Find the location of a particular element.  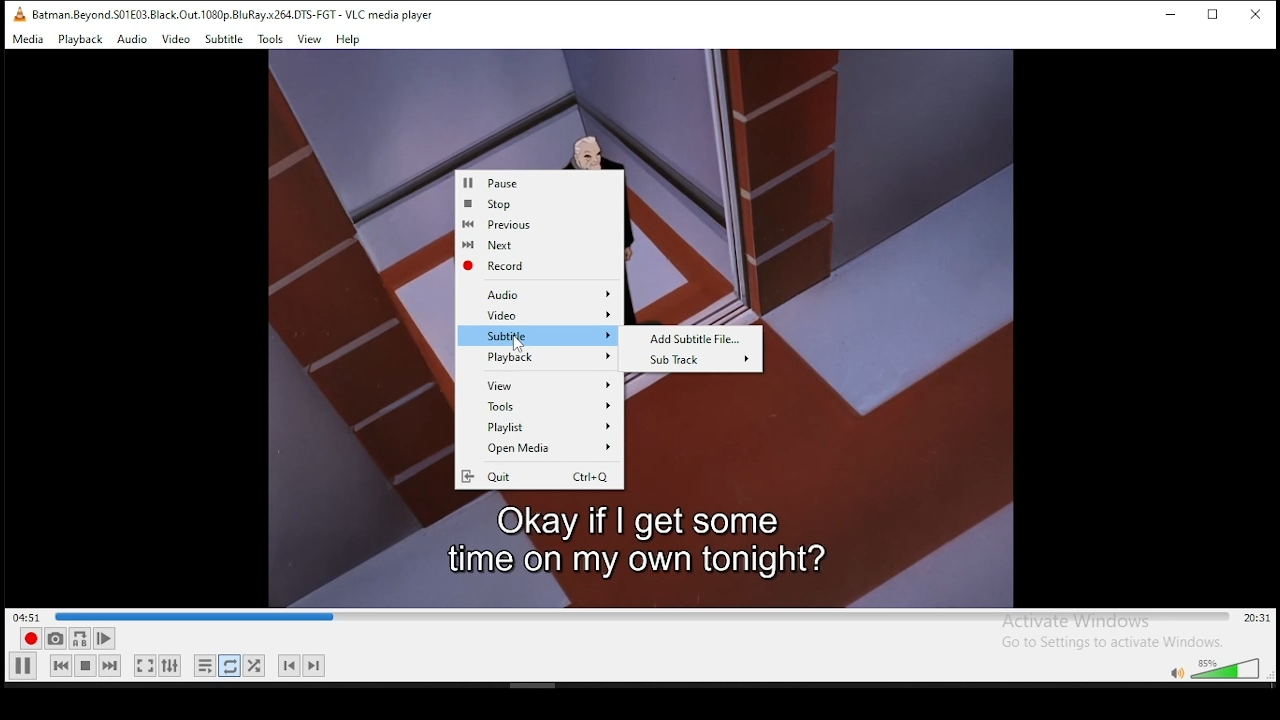

Audio is located at coordinates (132, 41).